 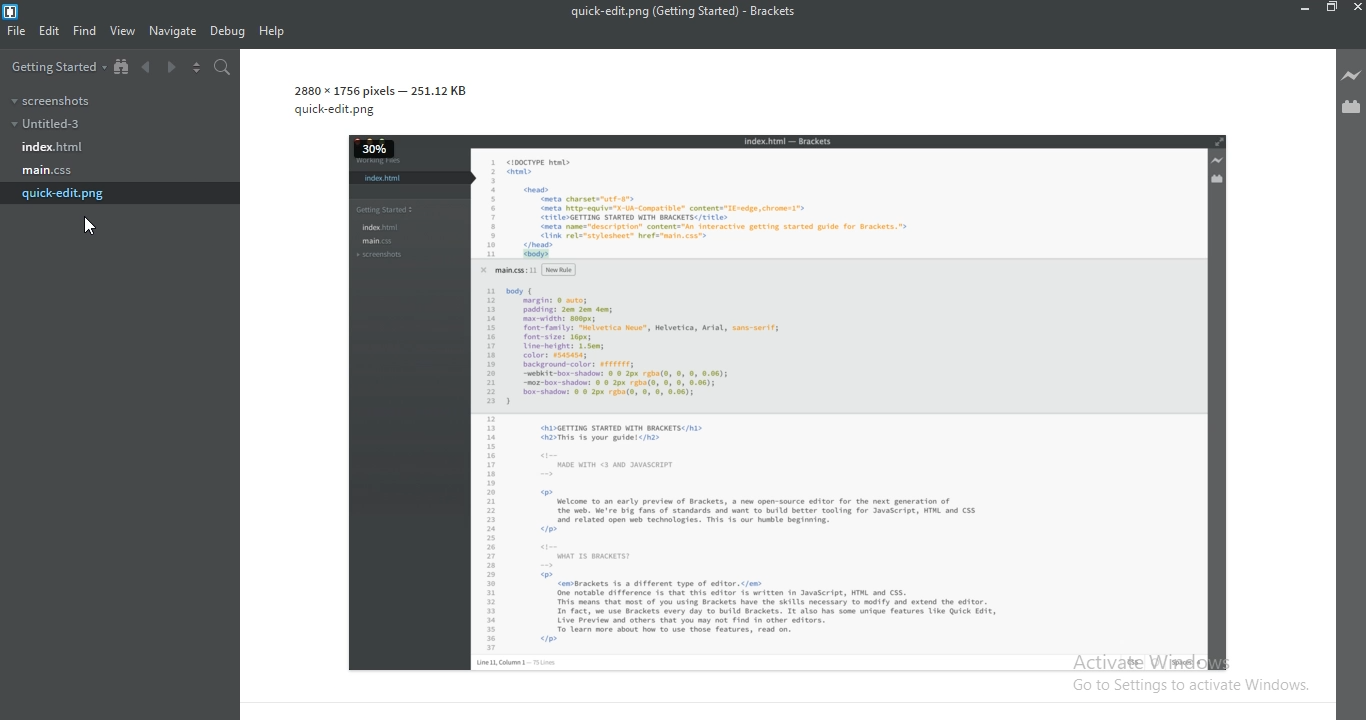 I want to click on backward, so click(x=148, y=69).